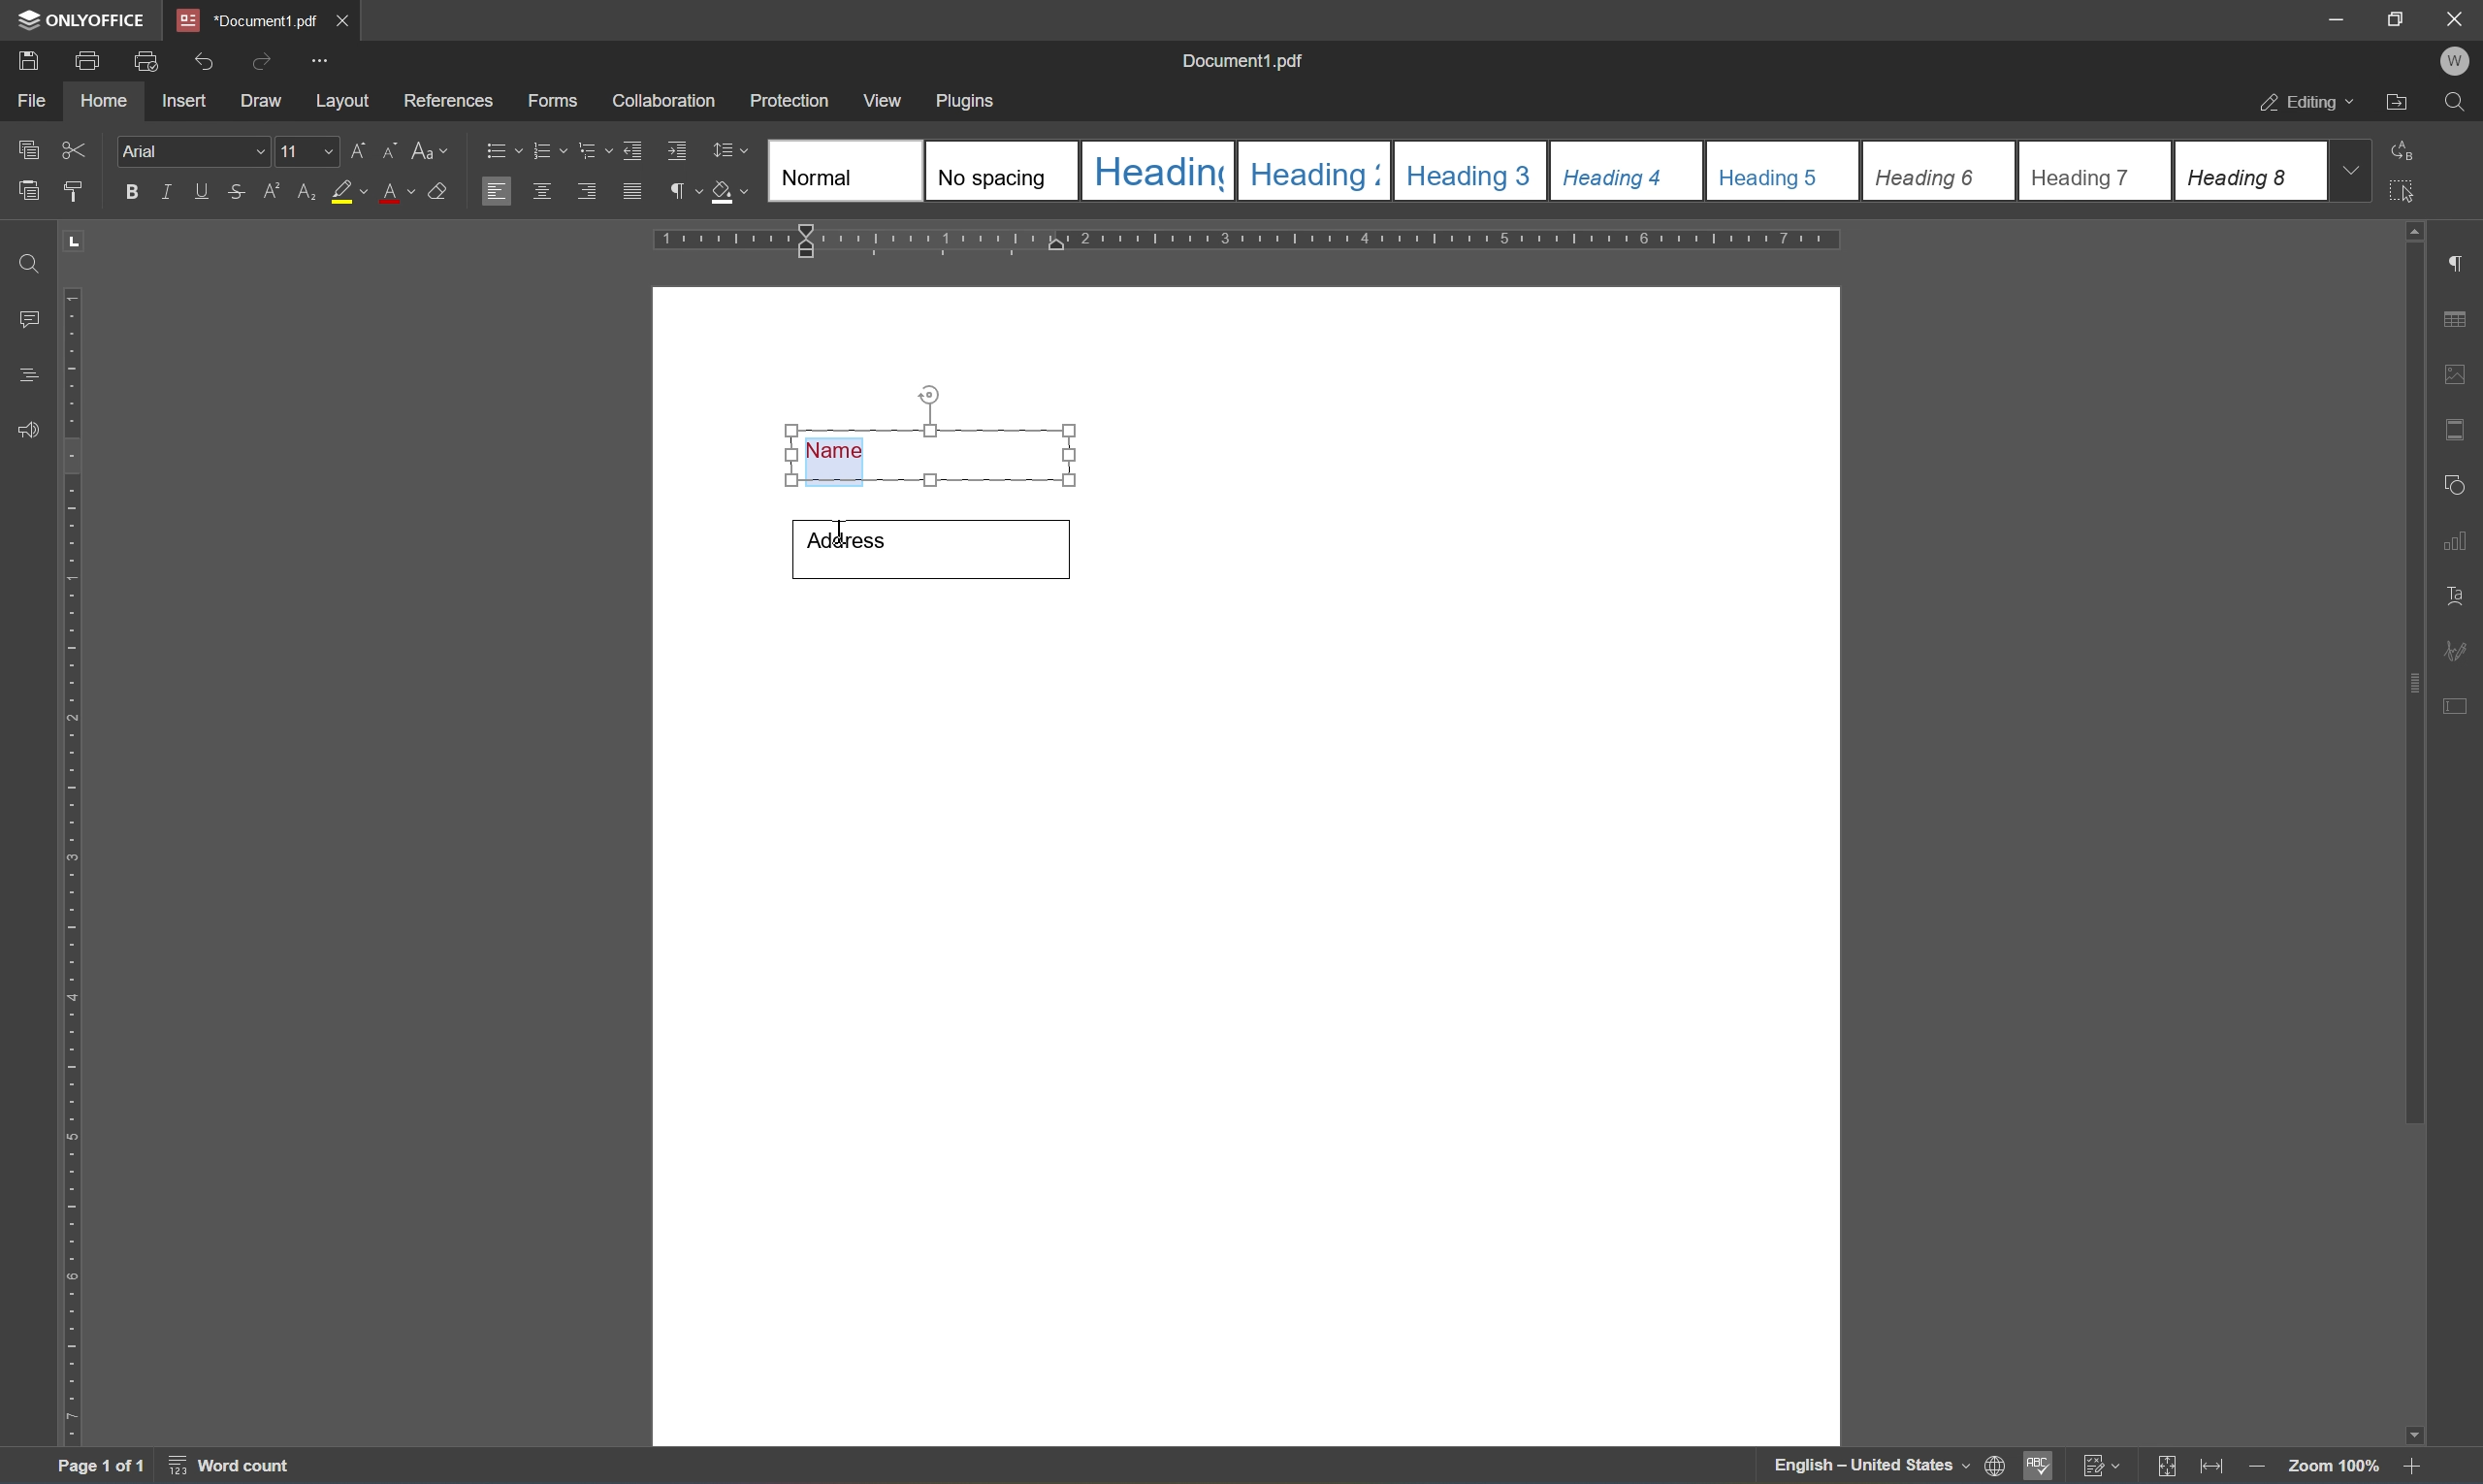 The height and width of the screenshot is (1484, 2483). Describe the element at coordinates (22, 259) in the screenshot. I see `find` at that location.